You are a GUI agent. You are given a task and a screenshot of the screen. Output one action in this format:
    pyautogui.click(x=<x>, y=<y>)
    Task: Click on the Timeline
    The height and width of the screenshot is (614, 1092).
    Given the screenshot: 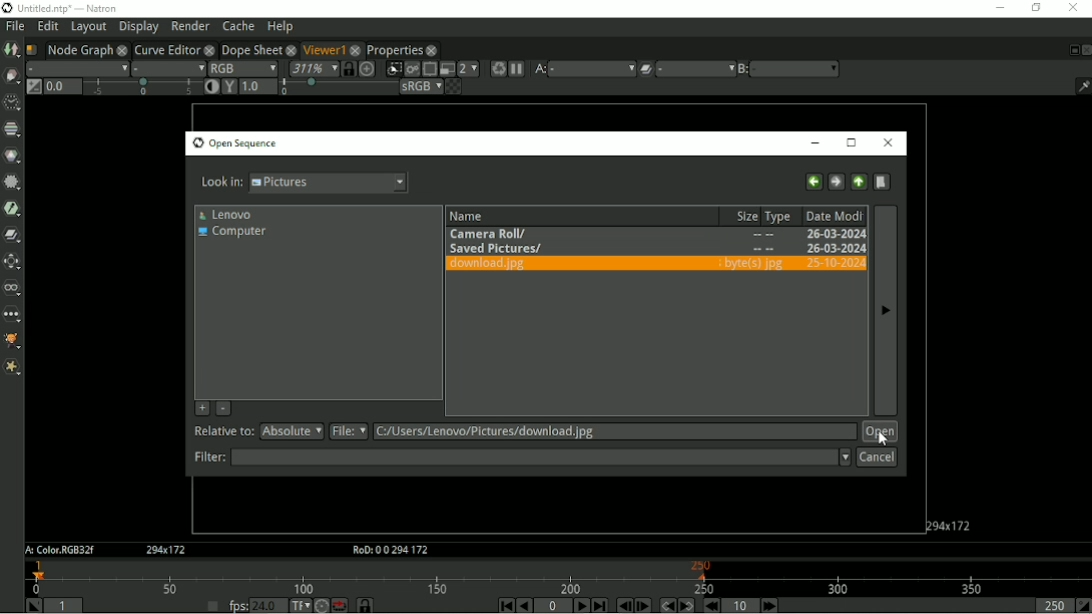 What is the action you would take?
    pyautogui.click(x=559, y=577)
    